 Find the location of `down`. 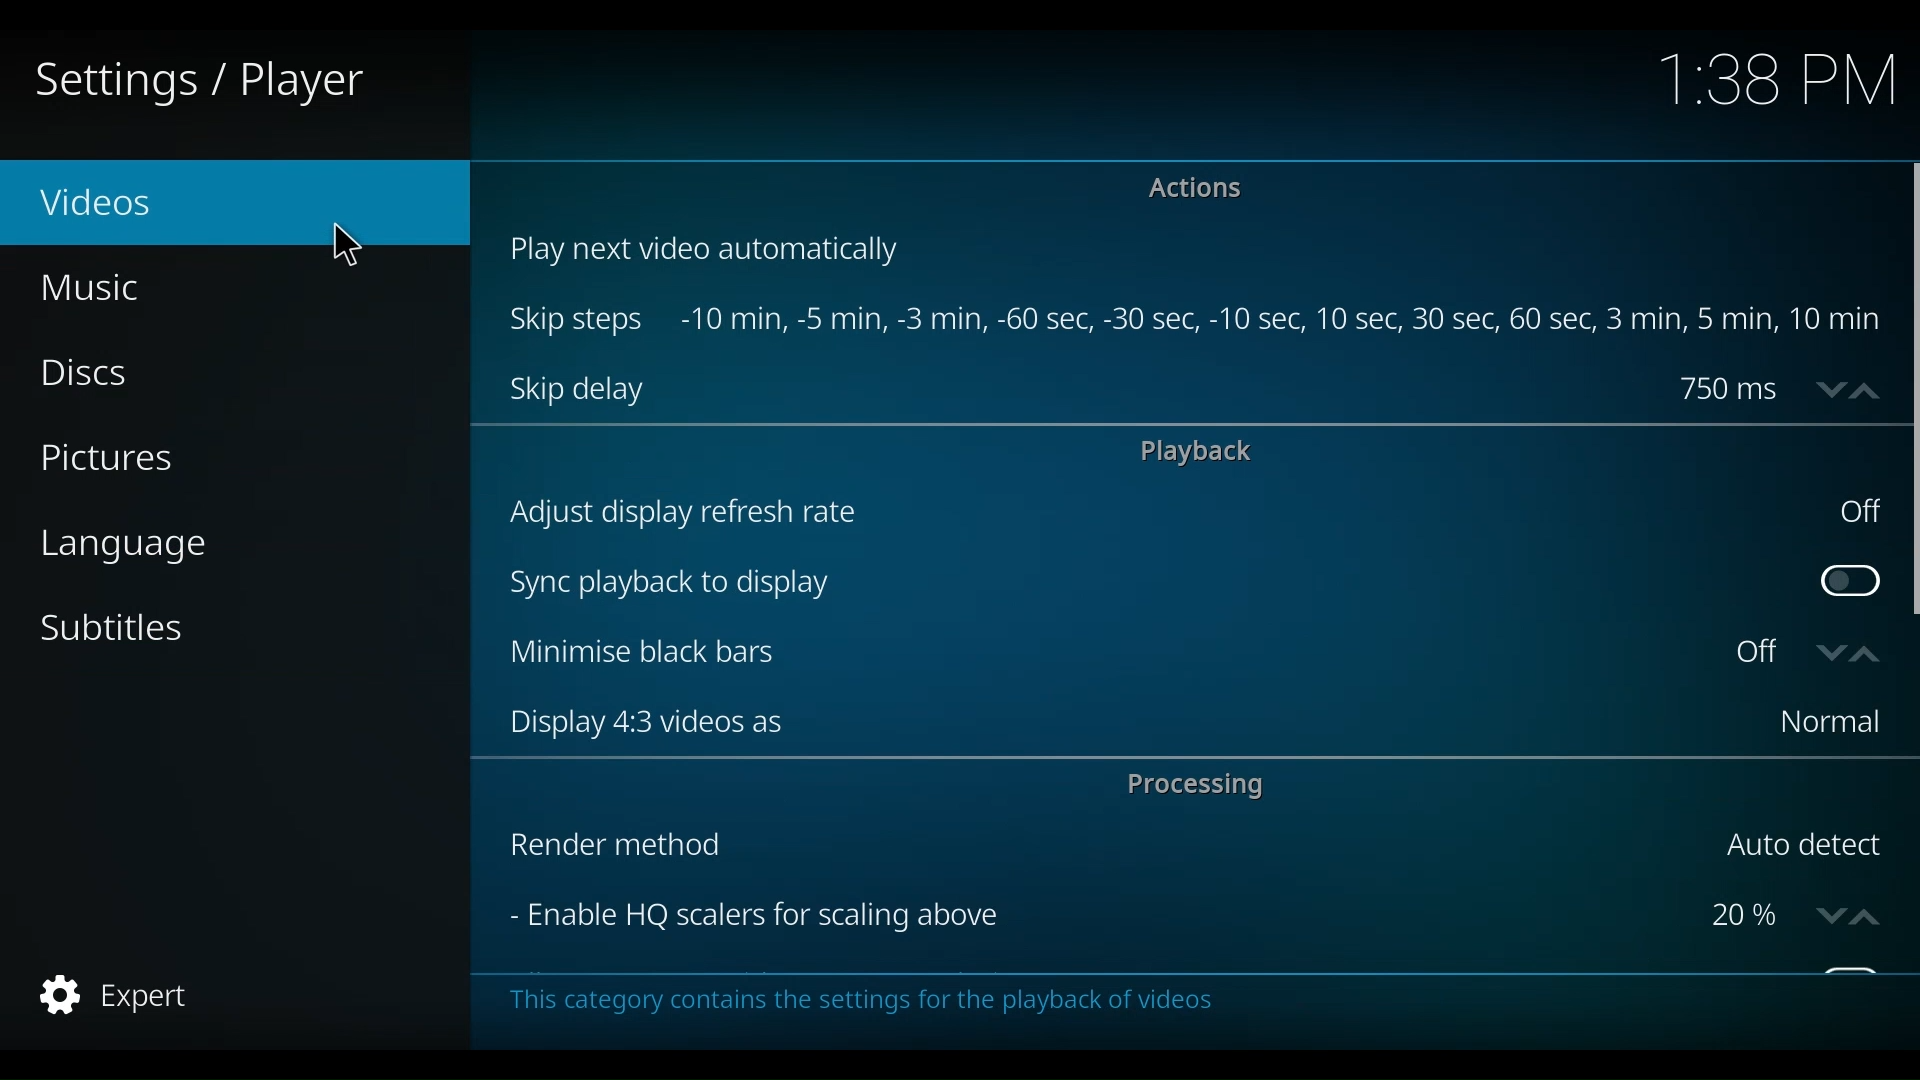

down is located at coordinates (1833, 390).